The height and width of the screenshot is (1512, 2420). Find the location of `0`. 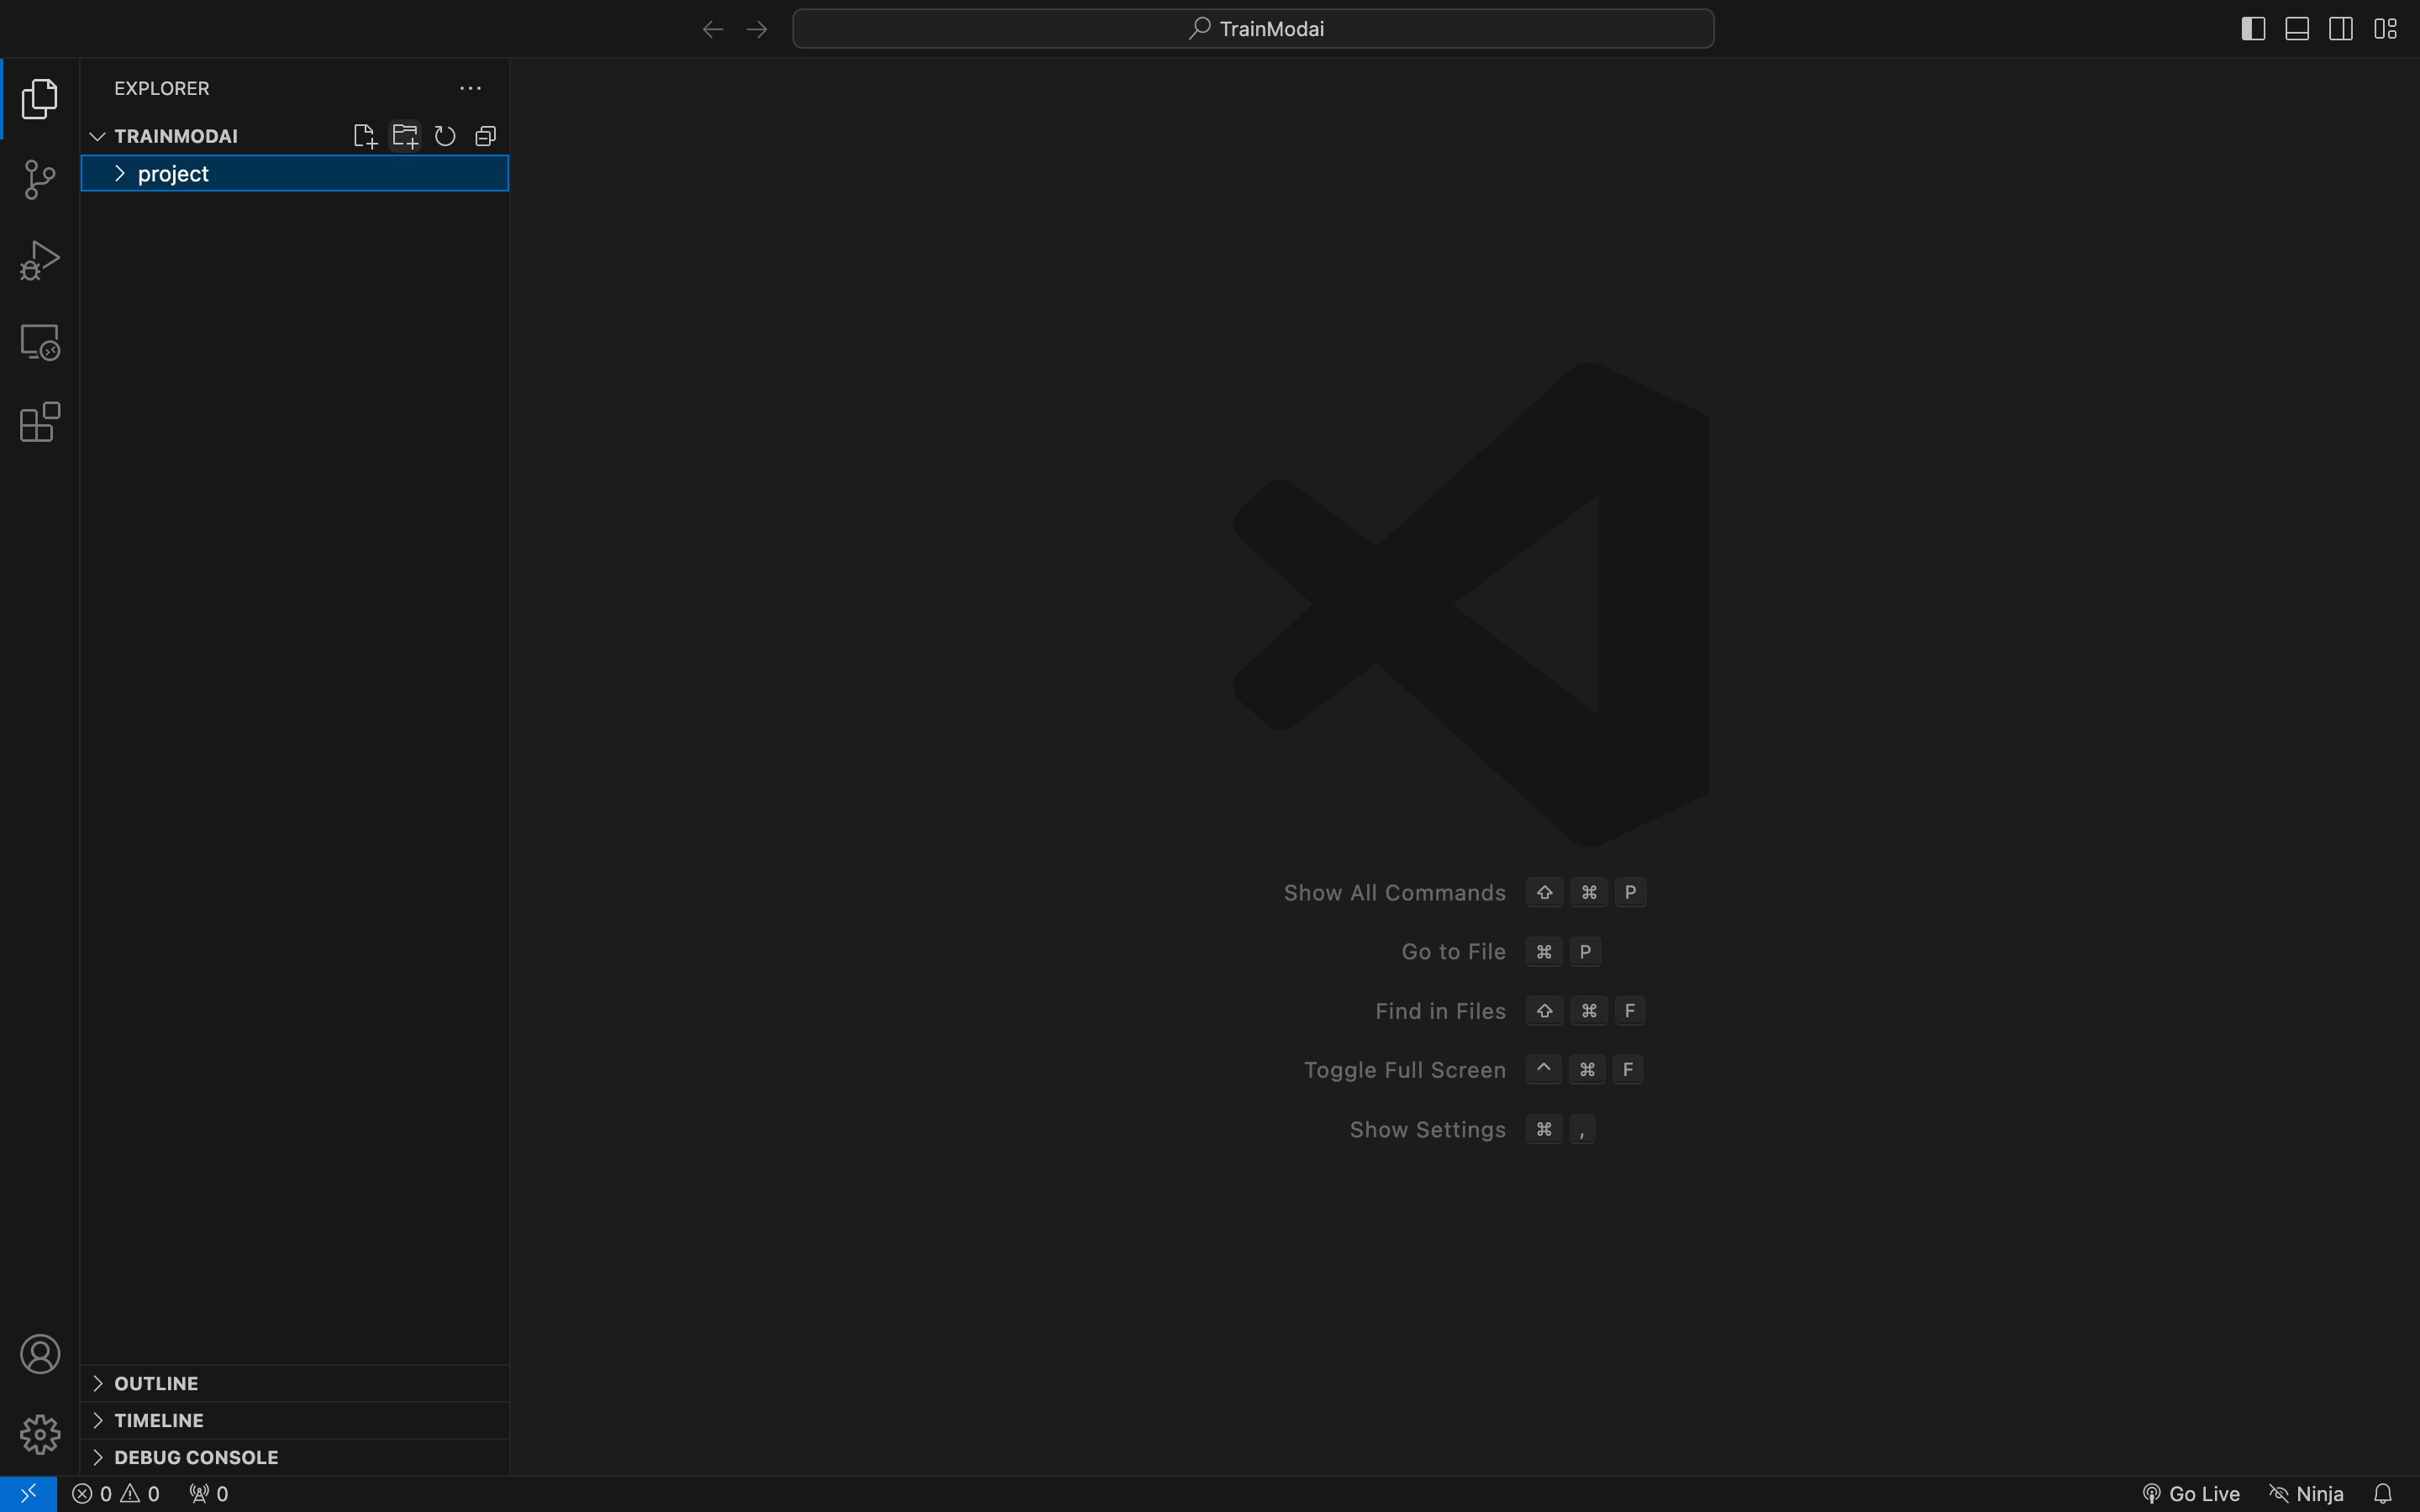

0 is located at coordinates (116, 1495).